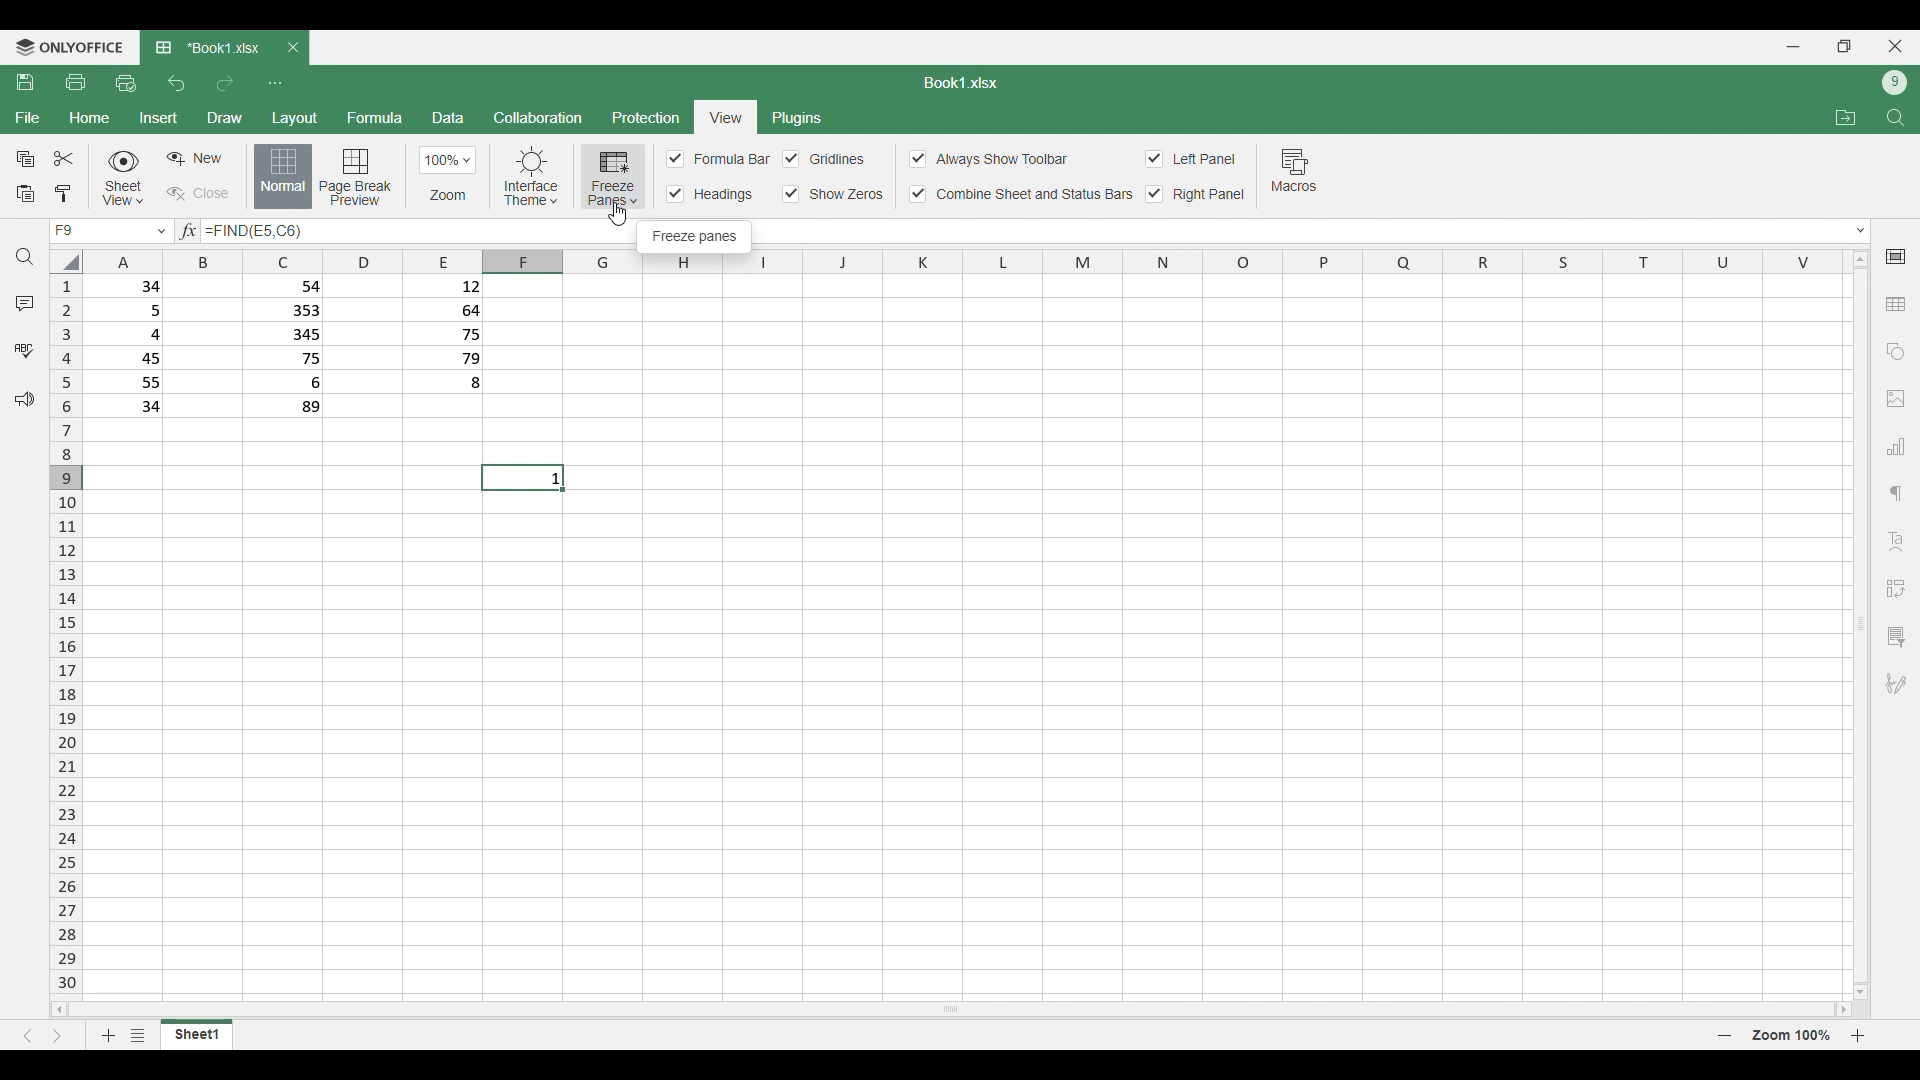  What do you see at coordinates (1845, 46) in the screenshot?
I see `Show in smaller tab` at bounding box center [1845, 46].